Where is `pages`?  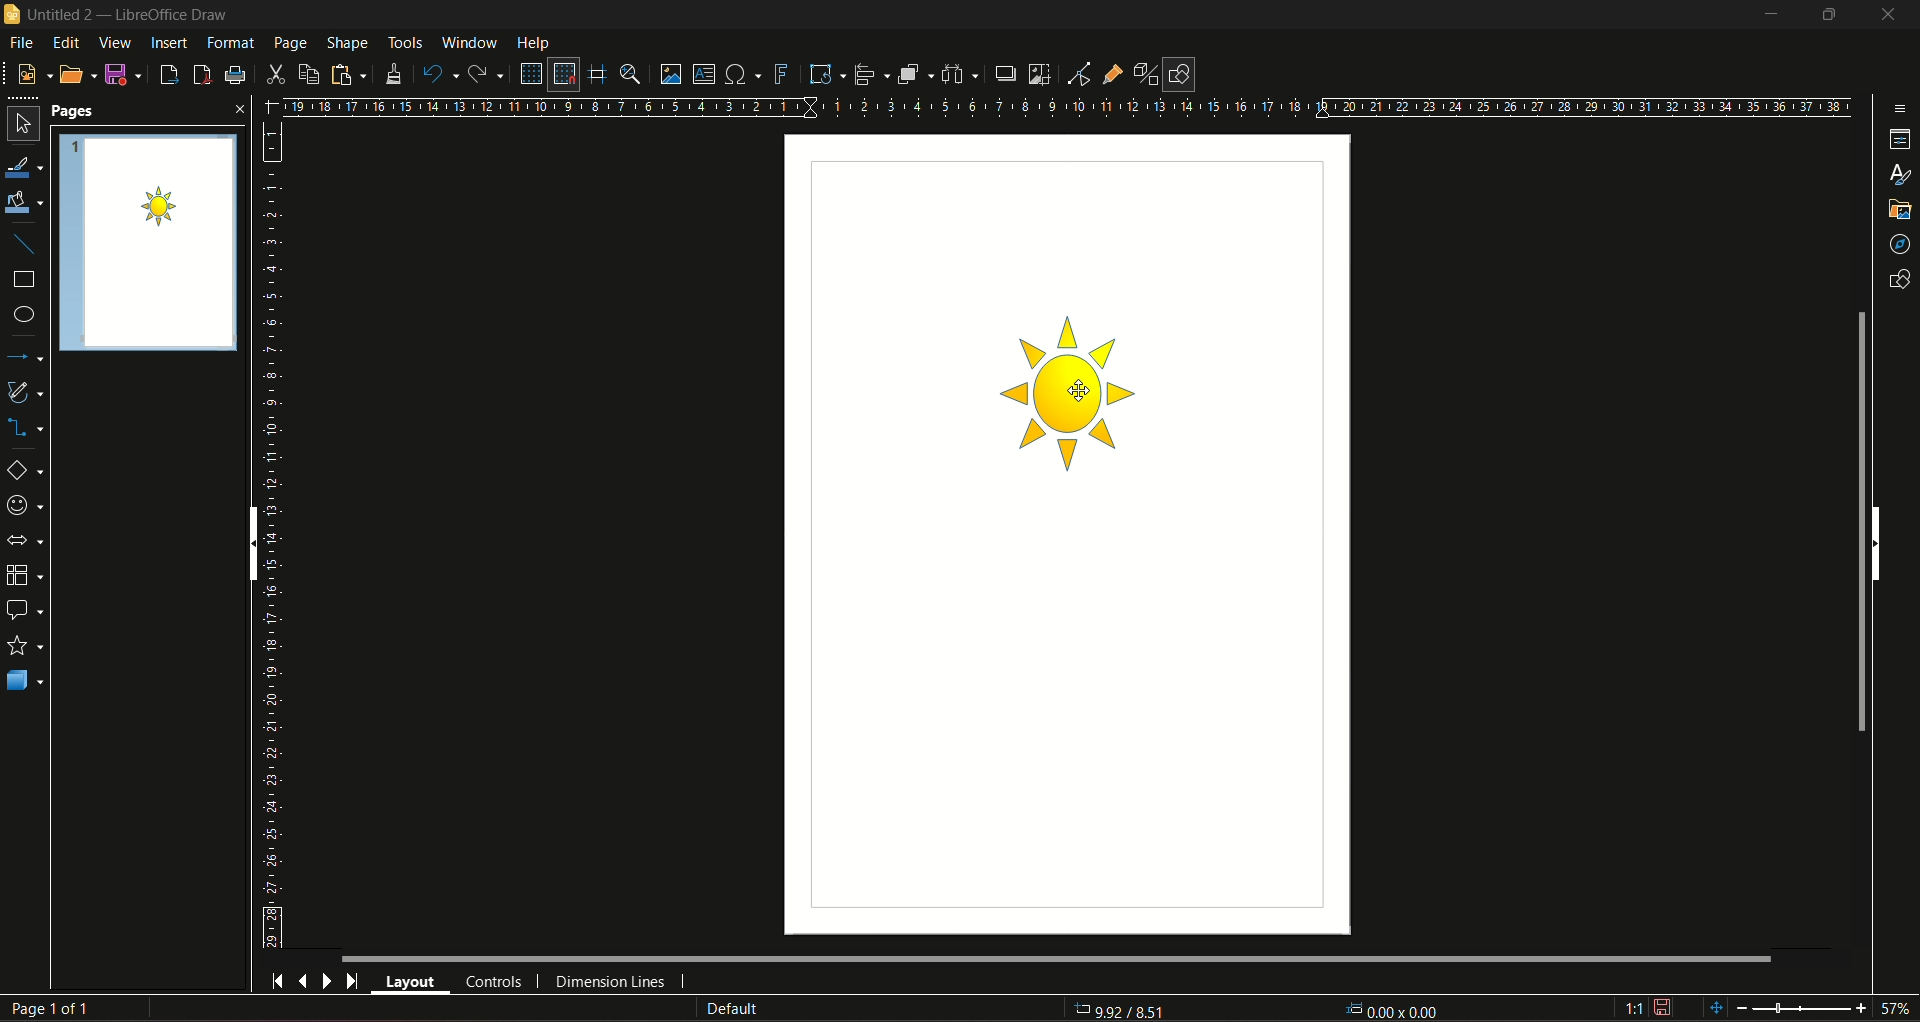 pages is located at coordinates (87, 110).